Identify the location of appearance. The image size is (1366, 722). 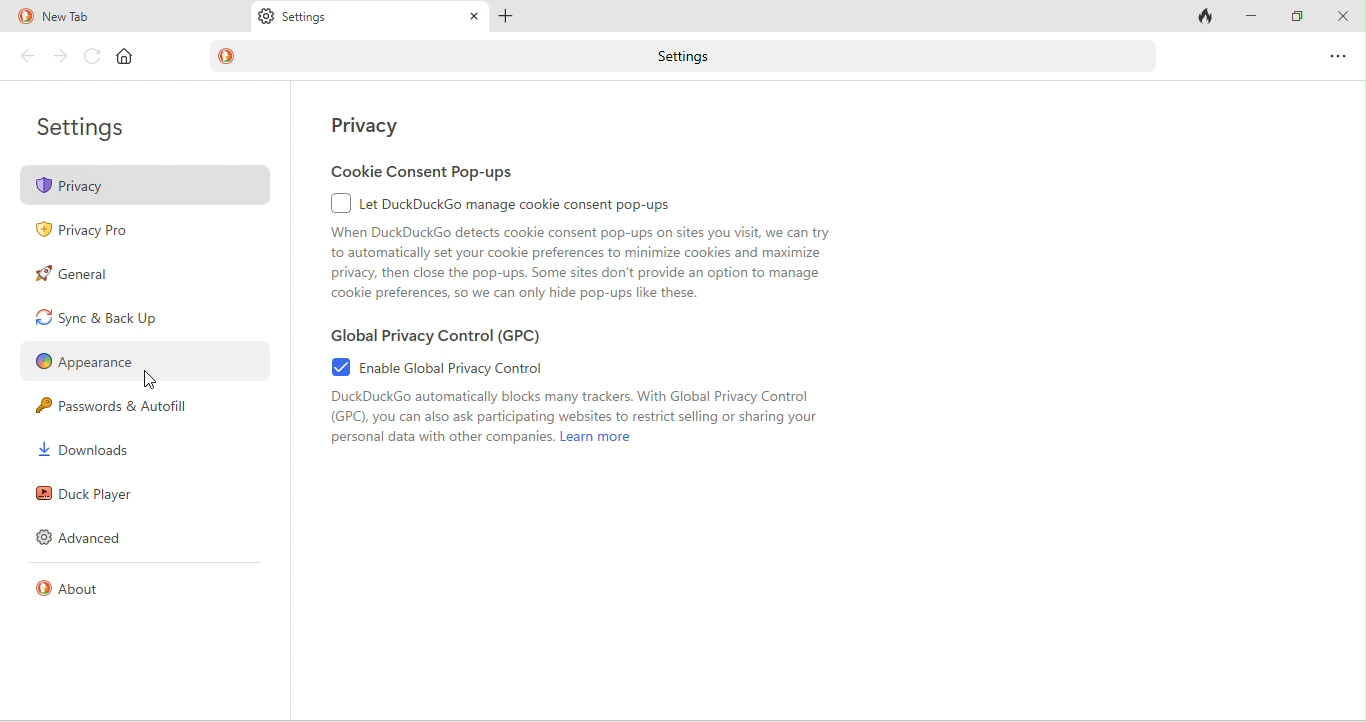
(142, 364).